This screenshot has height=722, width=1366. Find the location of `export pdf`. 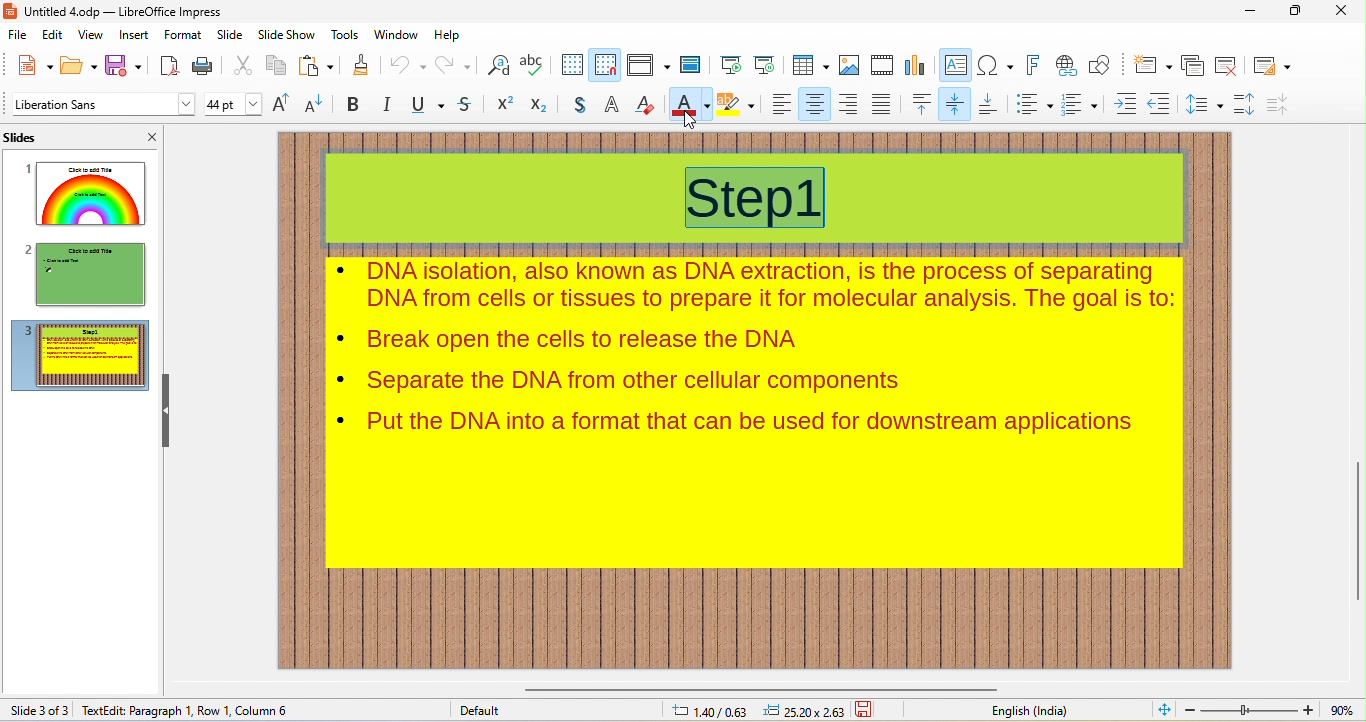

export pdf is located at coordinates (169, 67).